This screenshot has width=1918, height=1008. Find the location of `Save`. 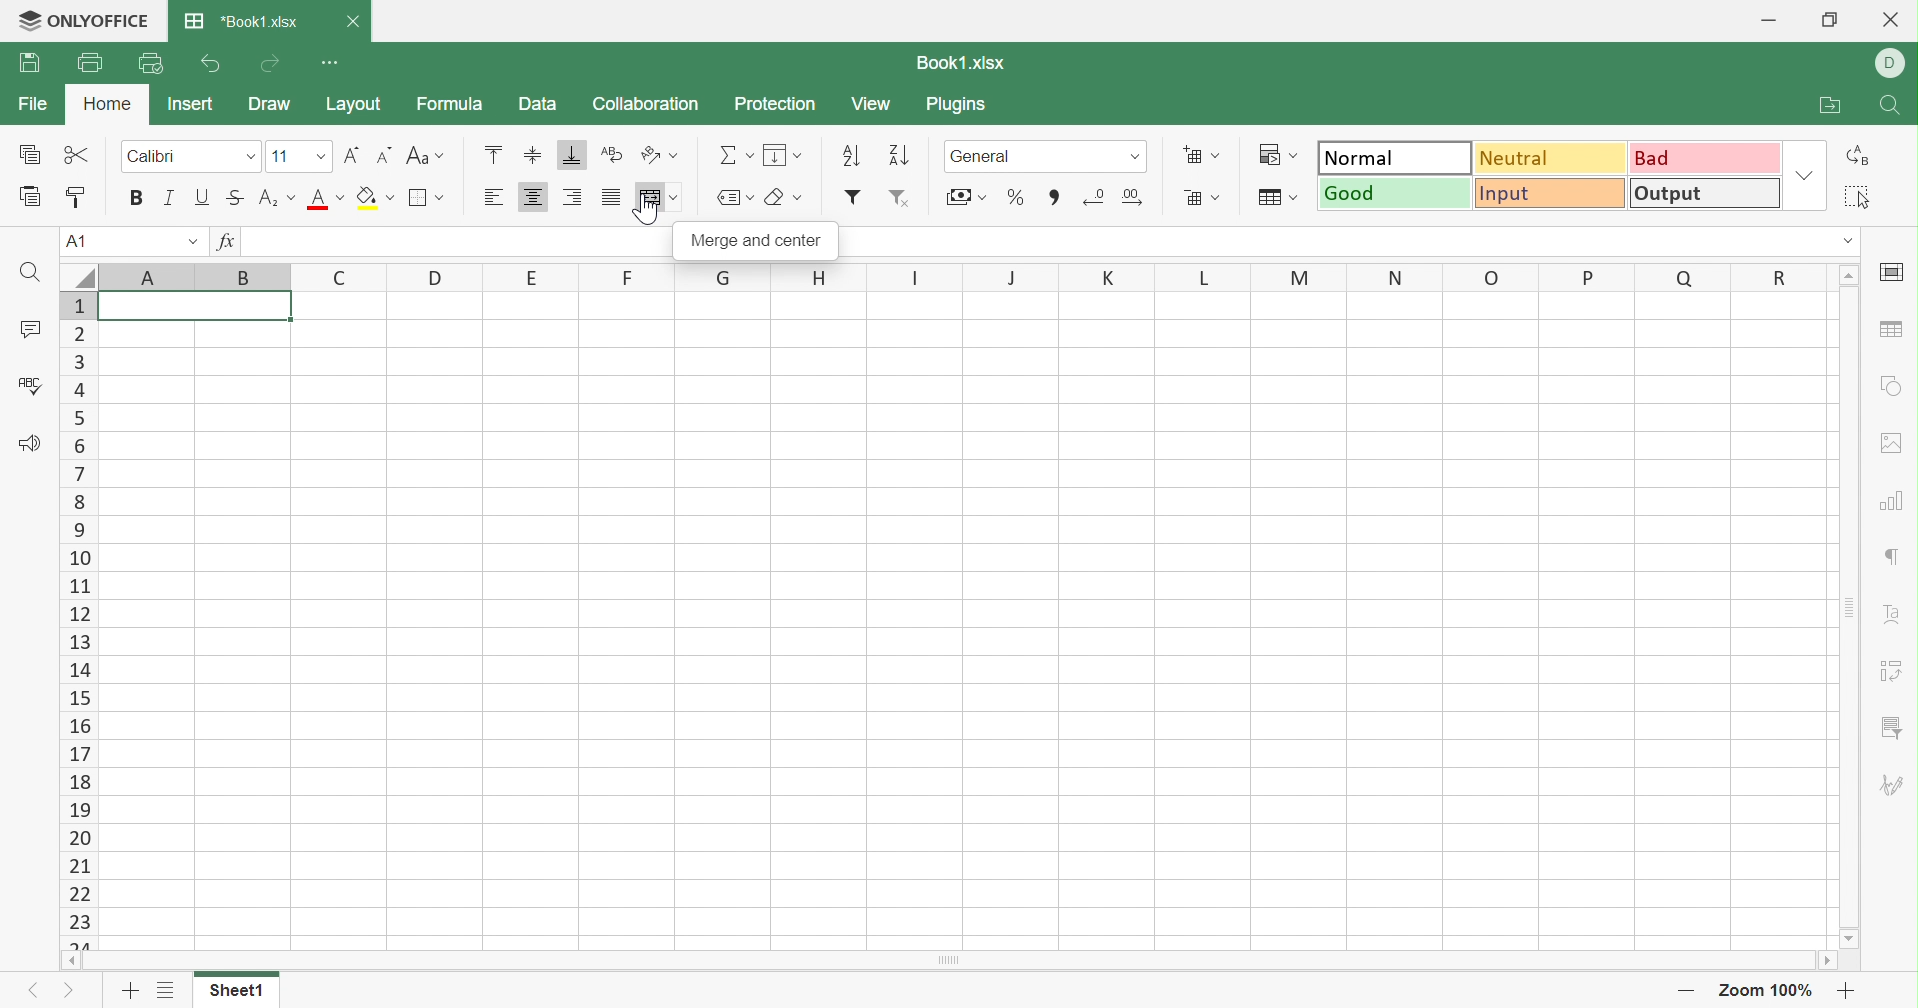

Save is located at coordinates (33, 66).